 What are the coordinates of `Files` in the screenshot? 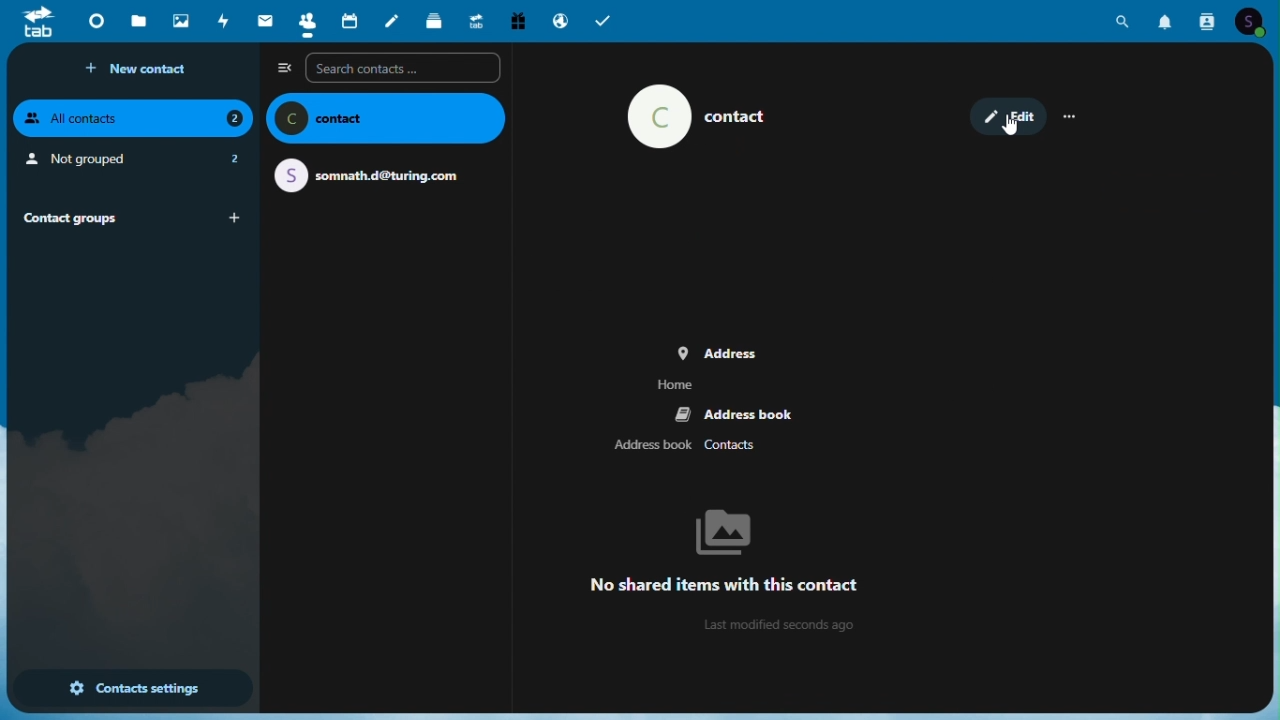 It's located at (138, 24).